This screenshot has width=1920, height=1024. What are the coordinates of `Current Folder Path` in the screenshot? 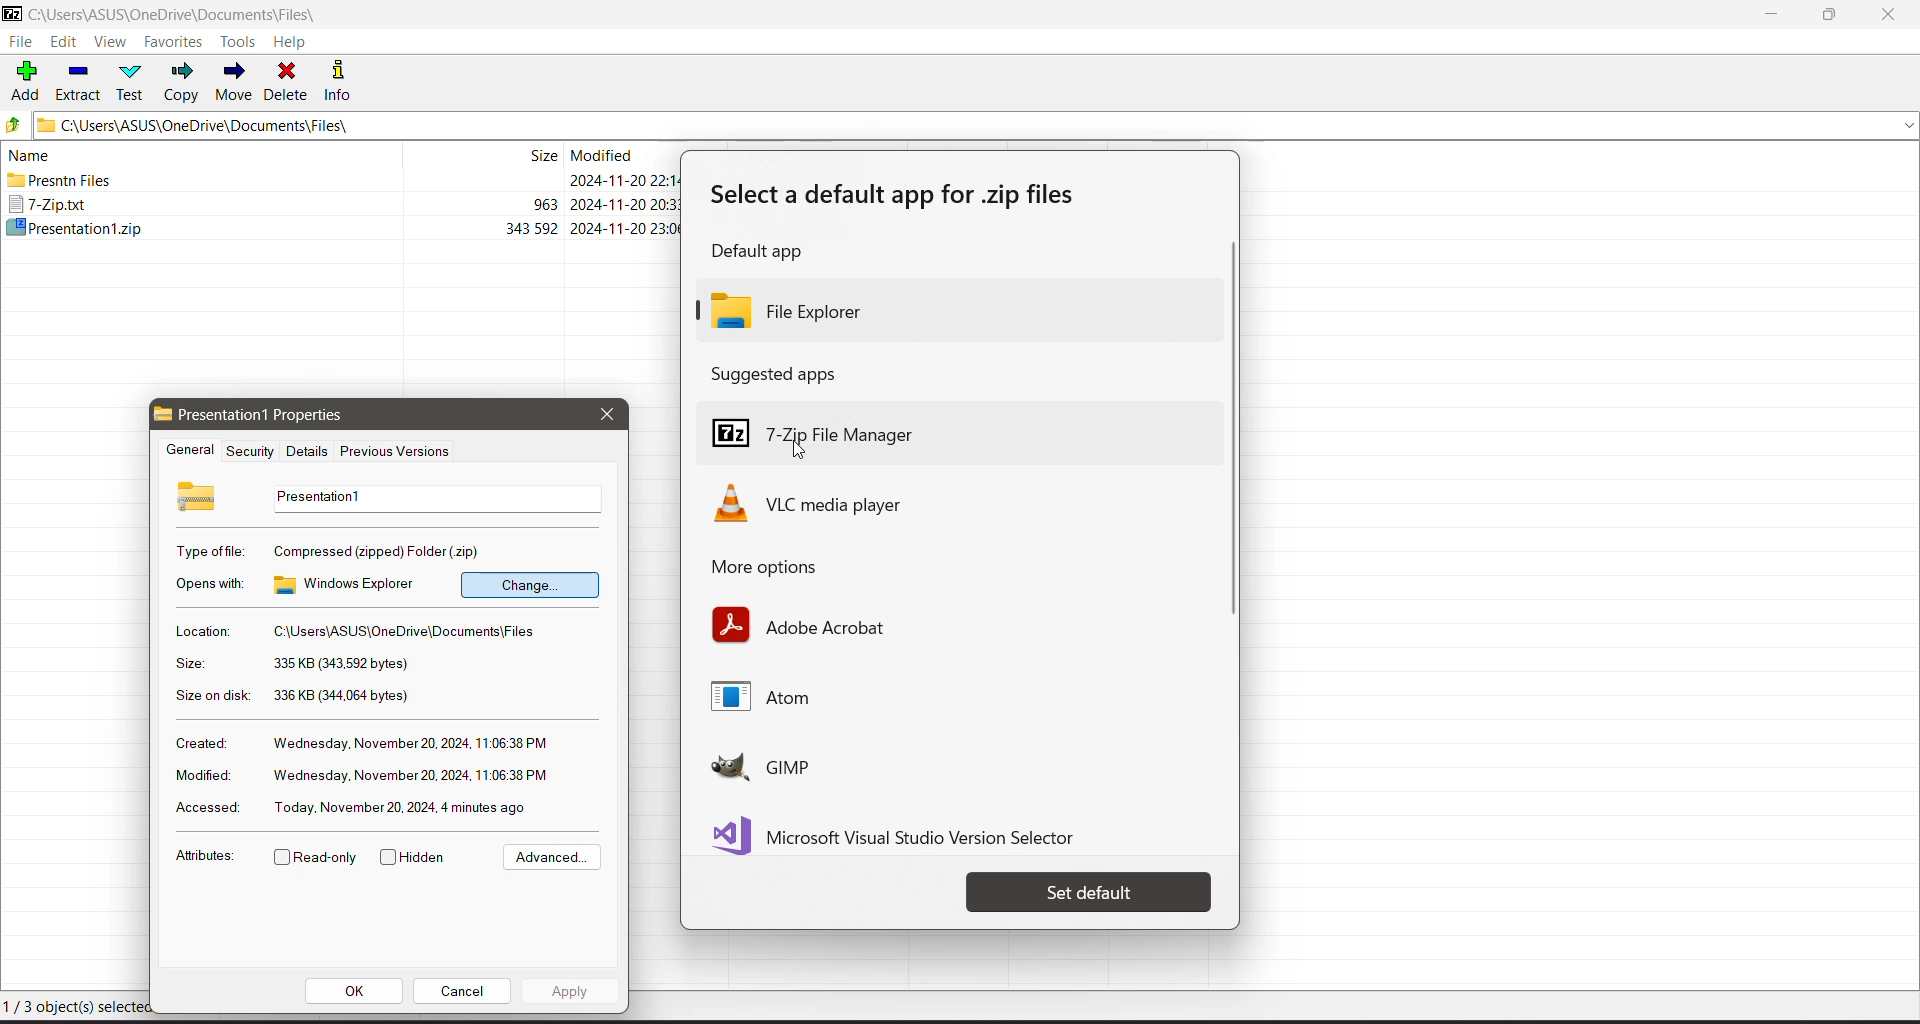 It's located at (977, 124).